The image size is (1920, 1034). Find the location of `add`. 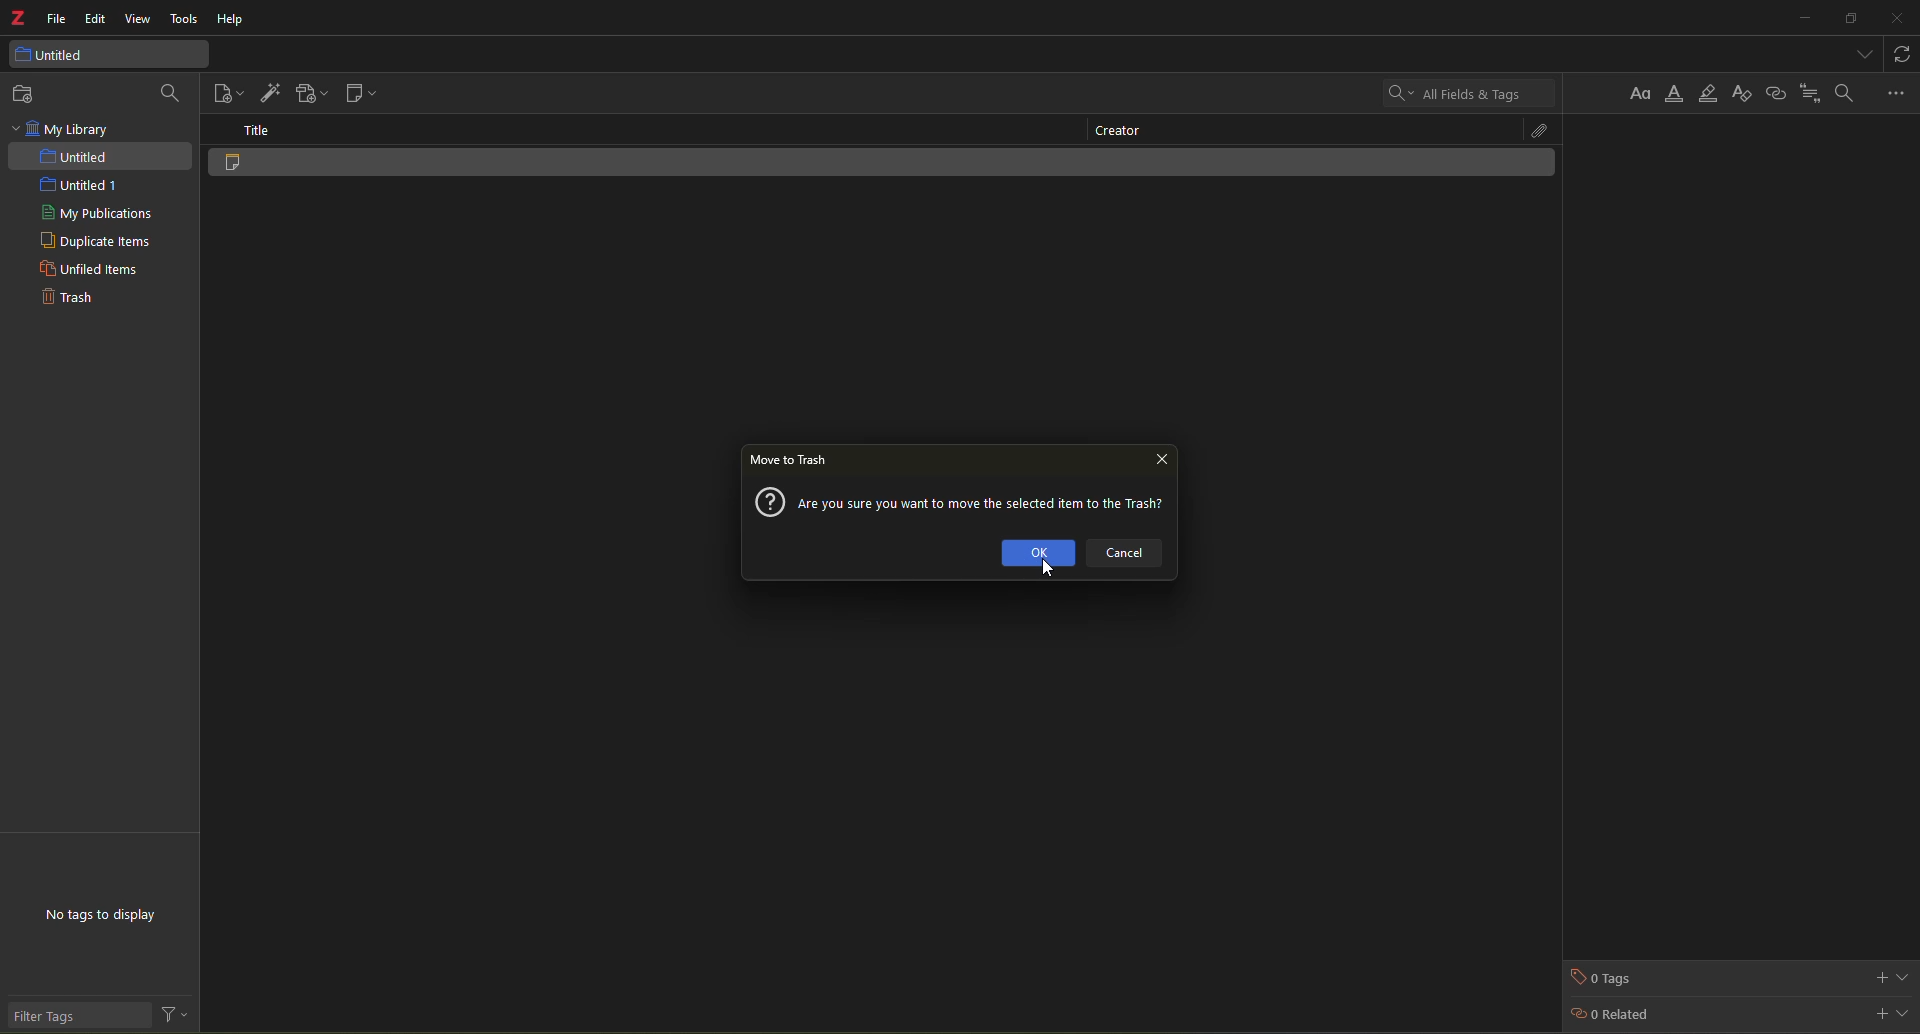

add is located at coordinates (1878, 1012).